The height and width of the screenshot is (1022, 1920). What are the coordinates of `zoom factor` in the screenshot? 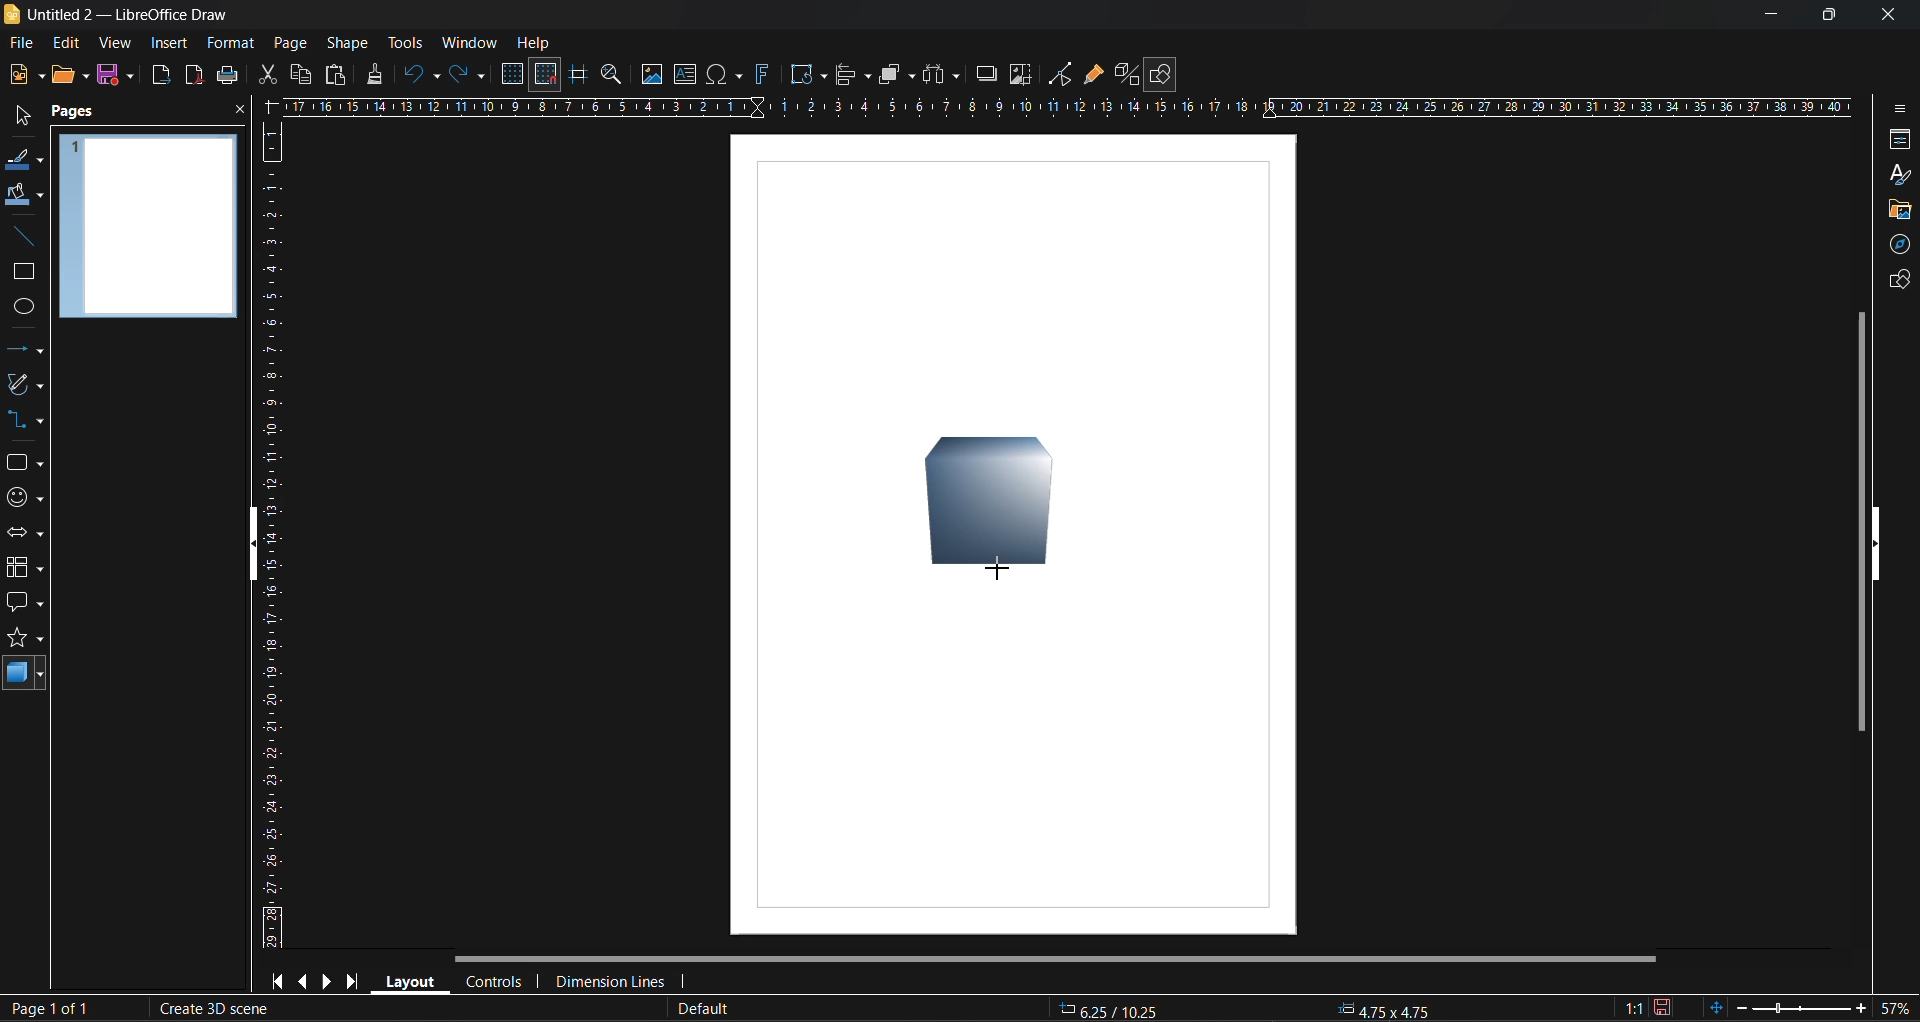 It's located at (1897, 1006).